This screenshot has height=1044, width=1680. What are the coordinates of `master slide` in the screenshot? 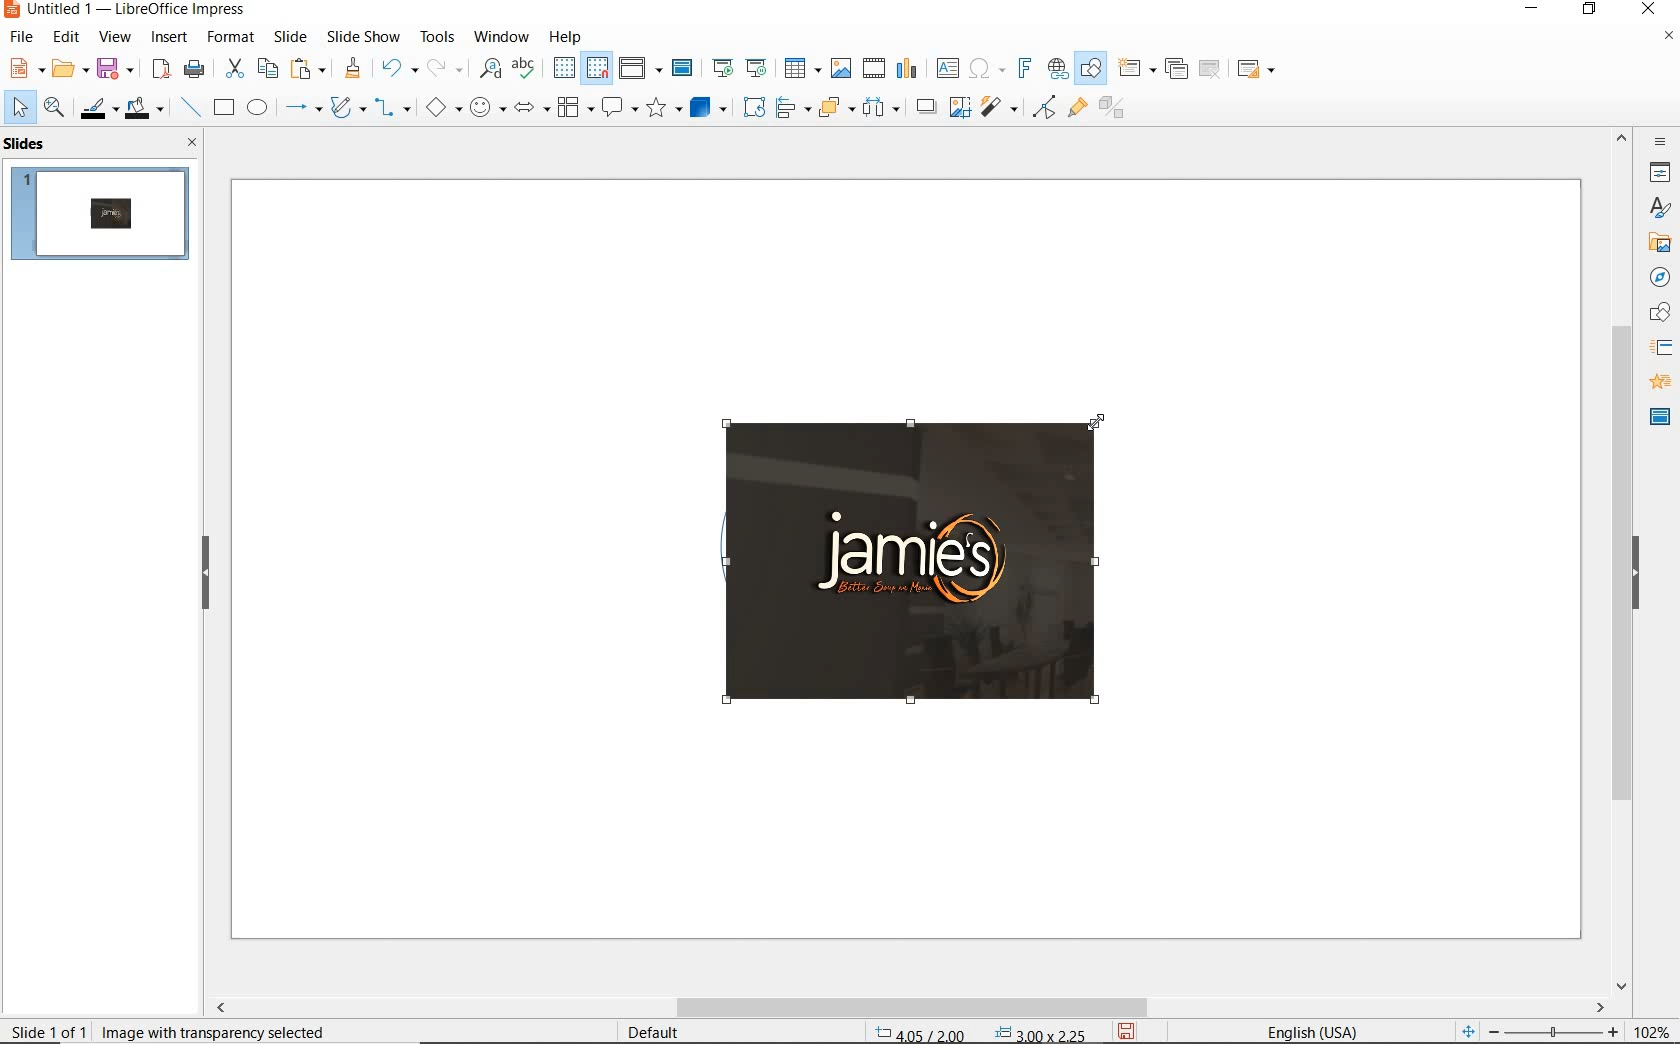 It's located at (685, 69).